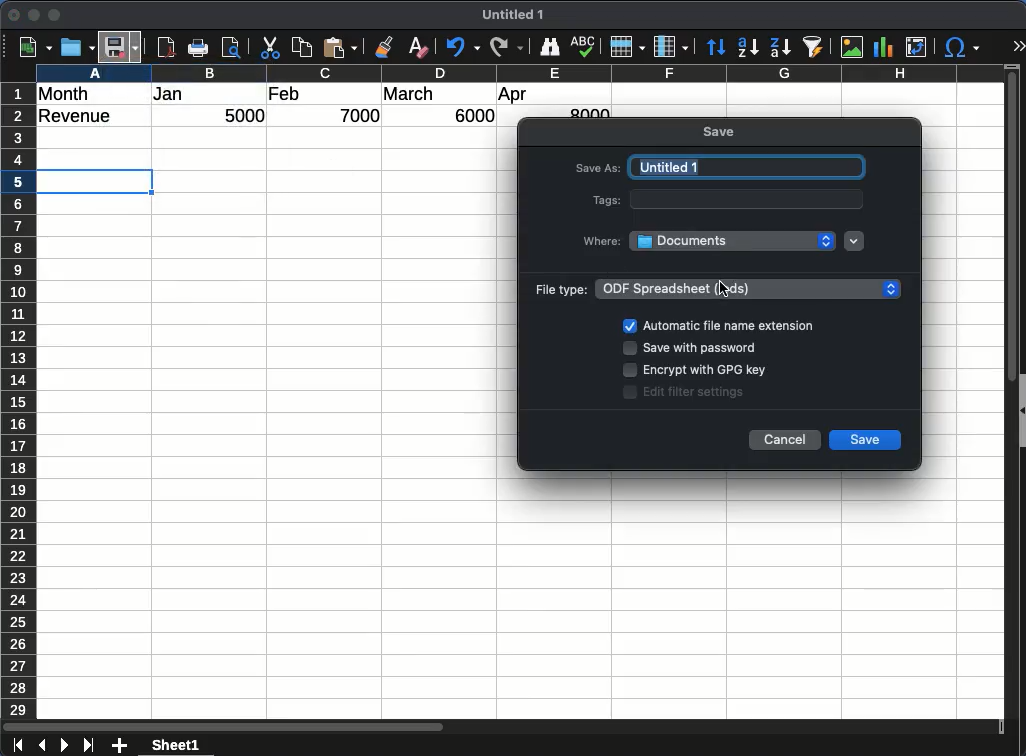  What do you see at coordinates (559, 289) in the screenshot?
I see `file type` at bounding box center [559, 289].